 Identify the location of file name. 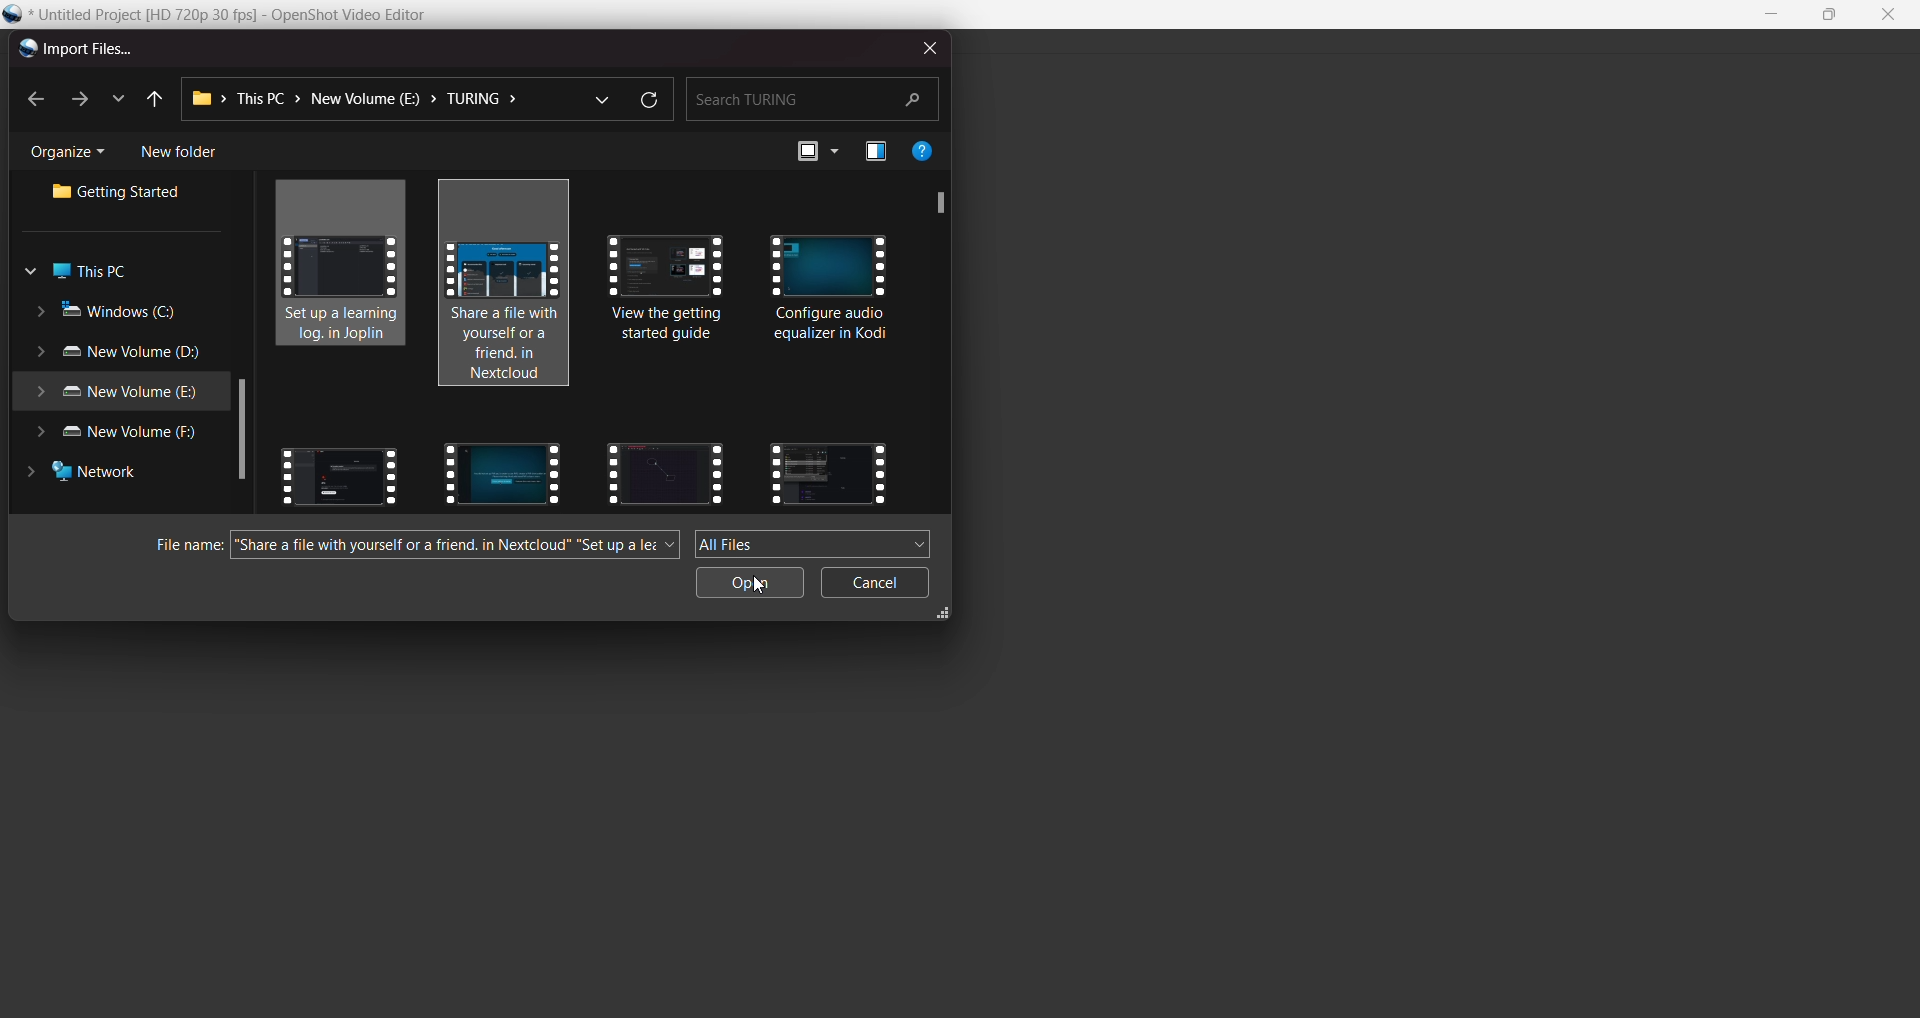
(243, 16).